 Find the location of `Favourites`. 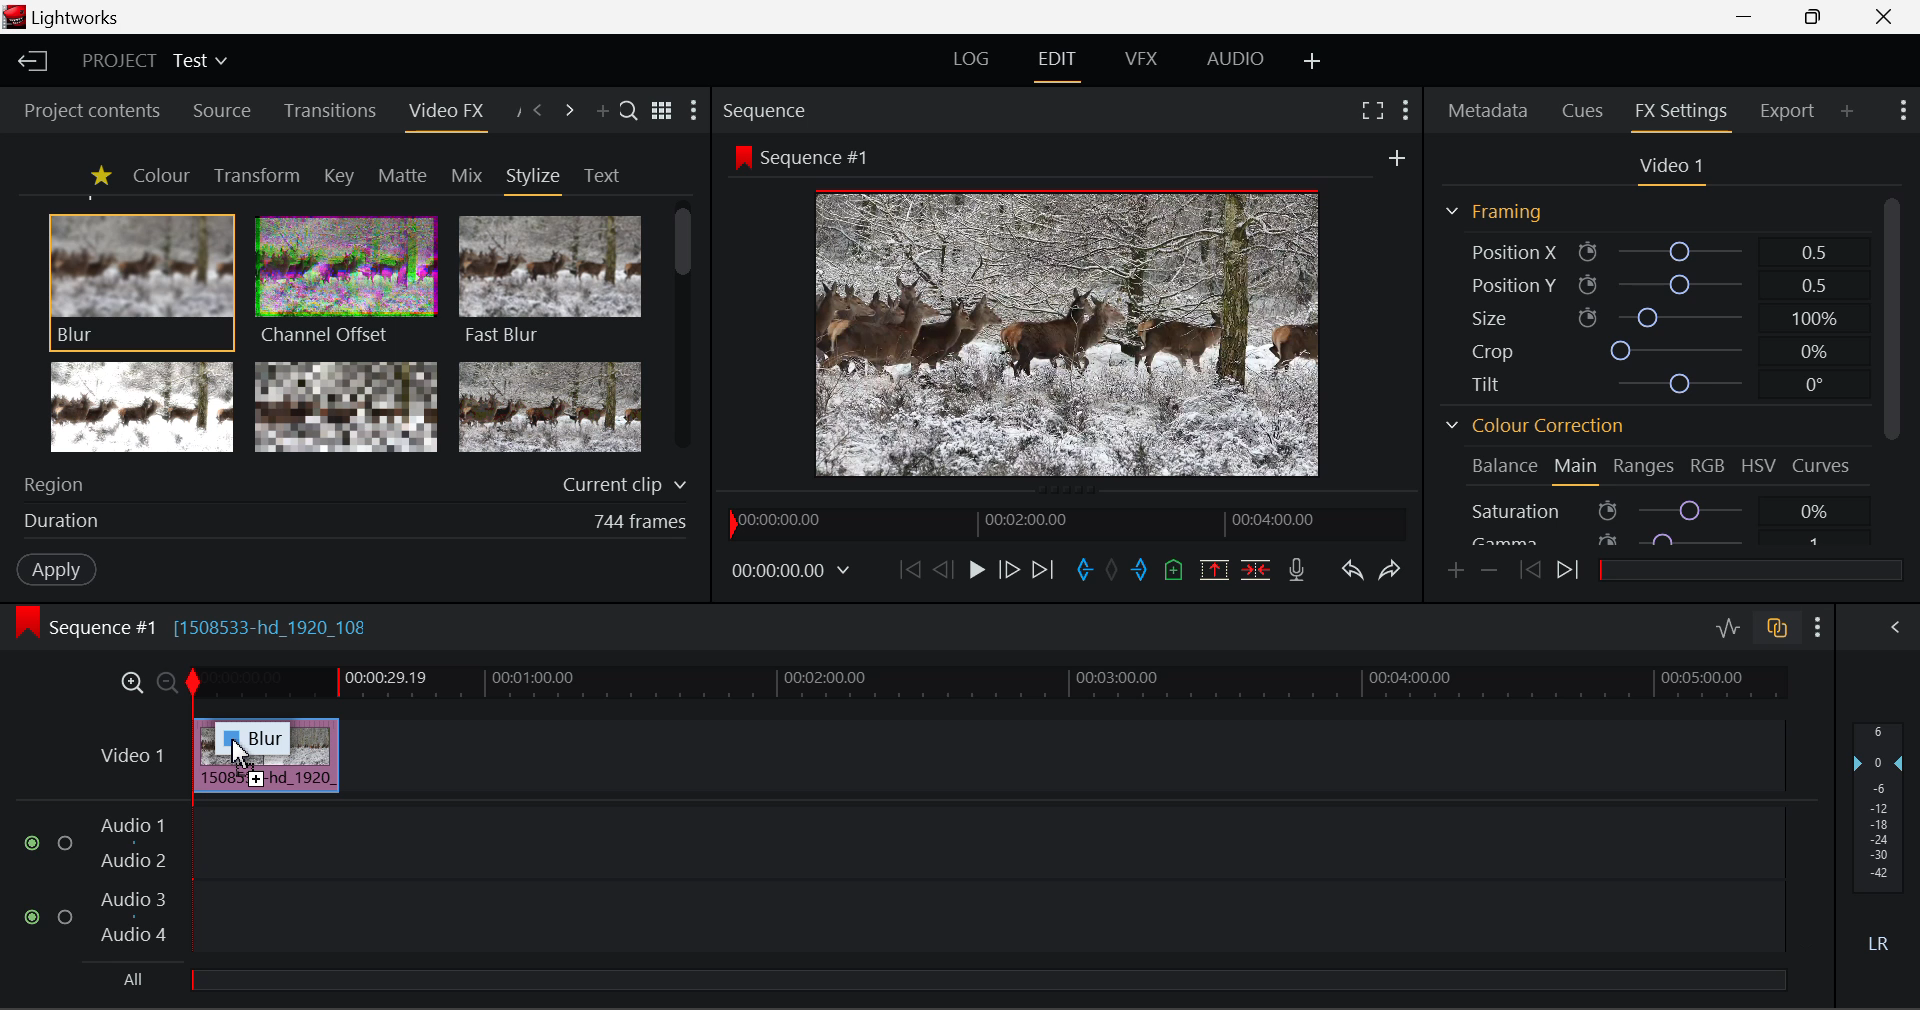

Favourites is located at coordinates (98, 175).